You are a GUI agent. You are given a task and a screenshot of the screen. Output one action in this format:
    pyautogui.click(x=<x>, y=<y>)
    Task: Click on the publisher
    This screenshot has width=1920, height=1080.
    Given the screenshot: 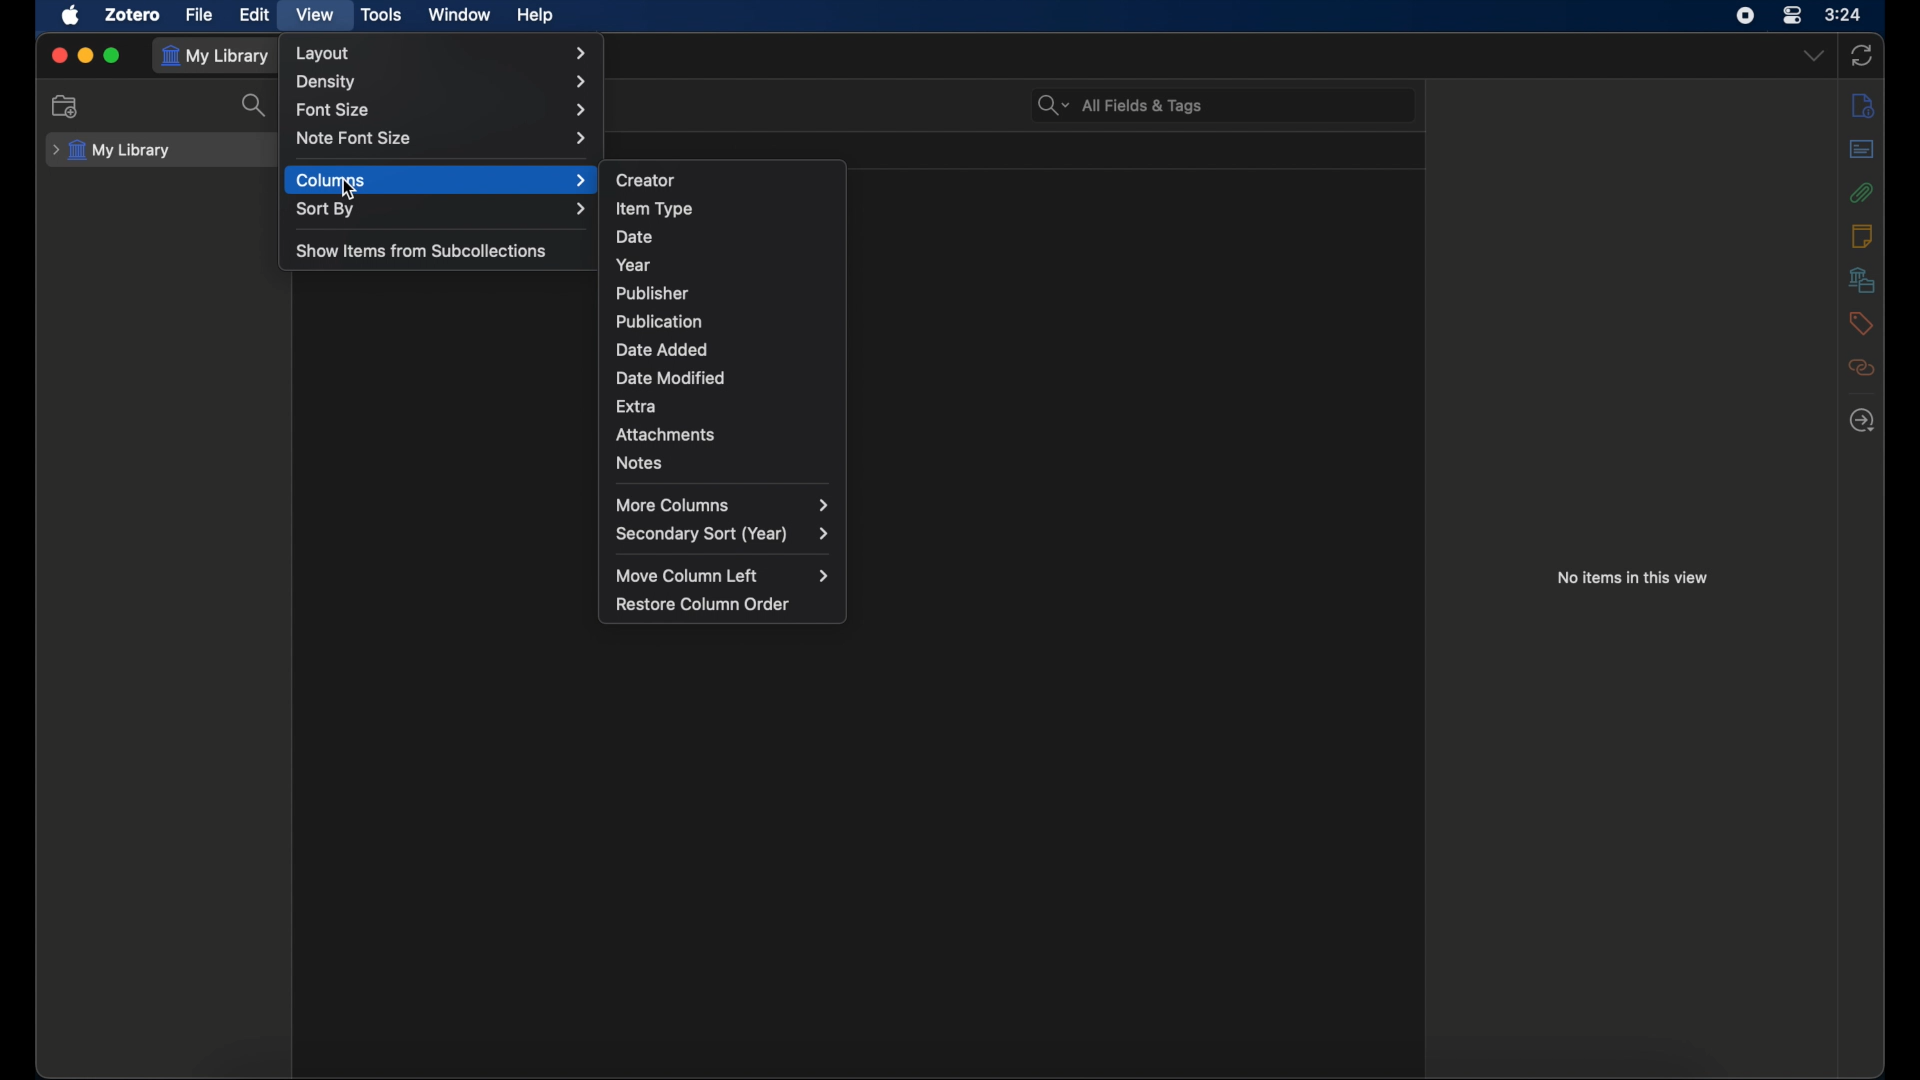 What is the action you would take?
    pyautogui.click(x=652, y=293)
    